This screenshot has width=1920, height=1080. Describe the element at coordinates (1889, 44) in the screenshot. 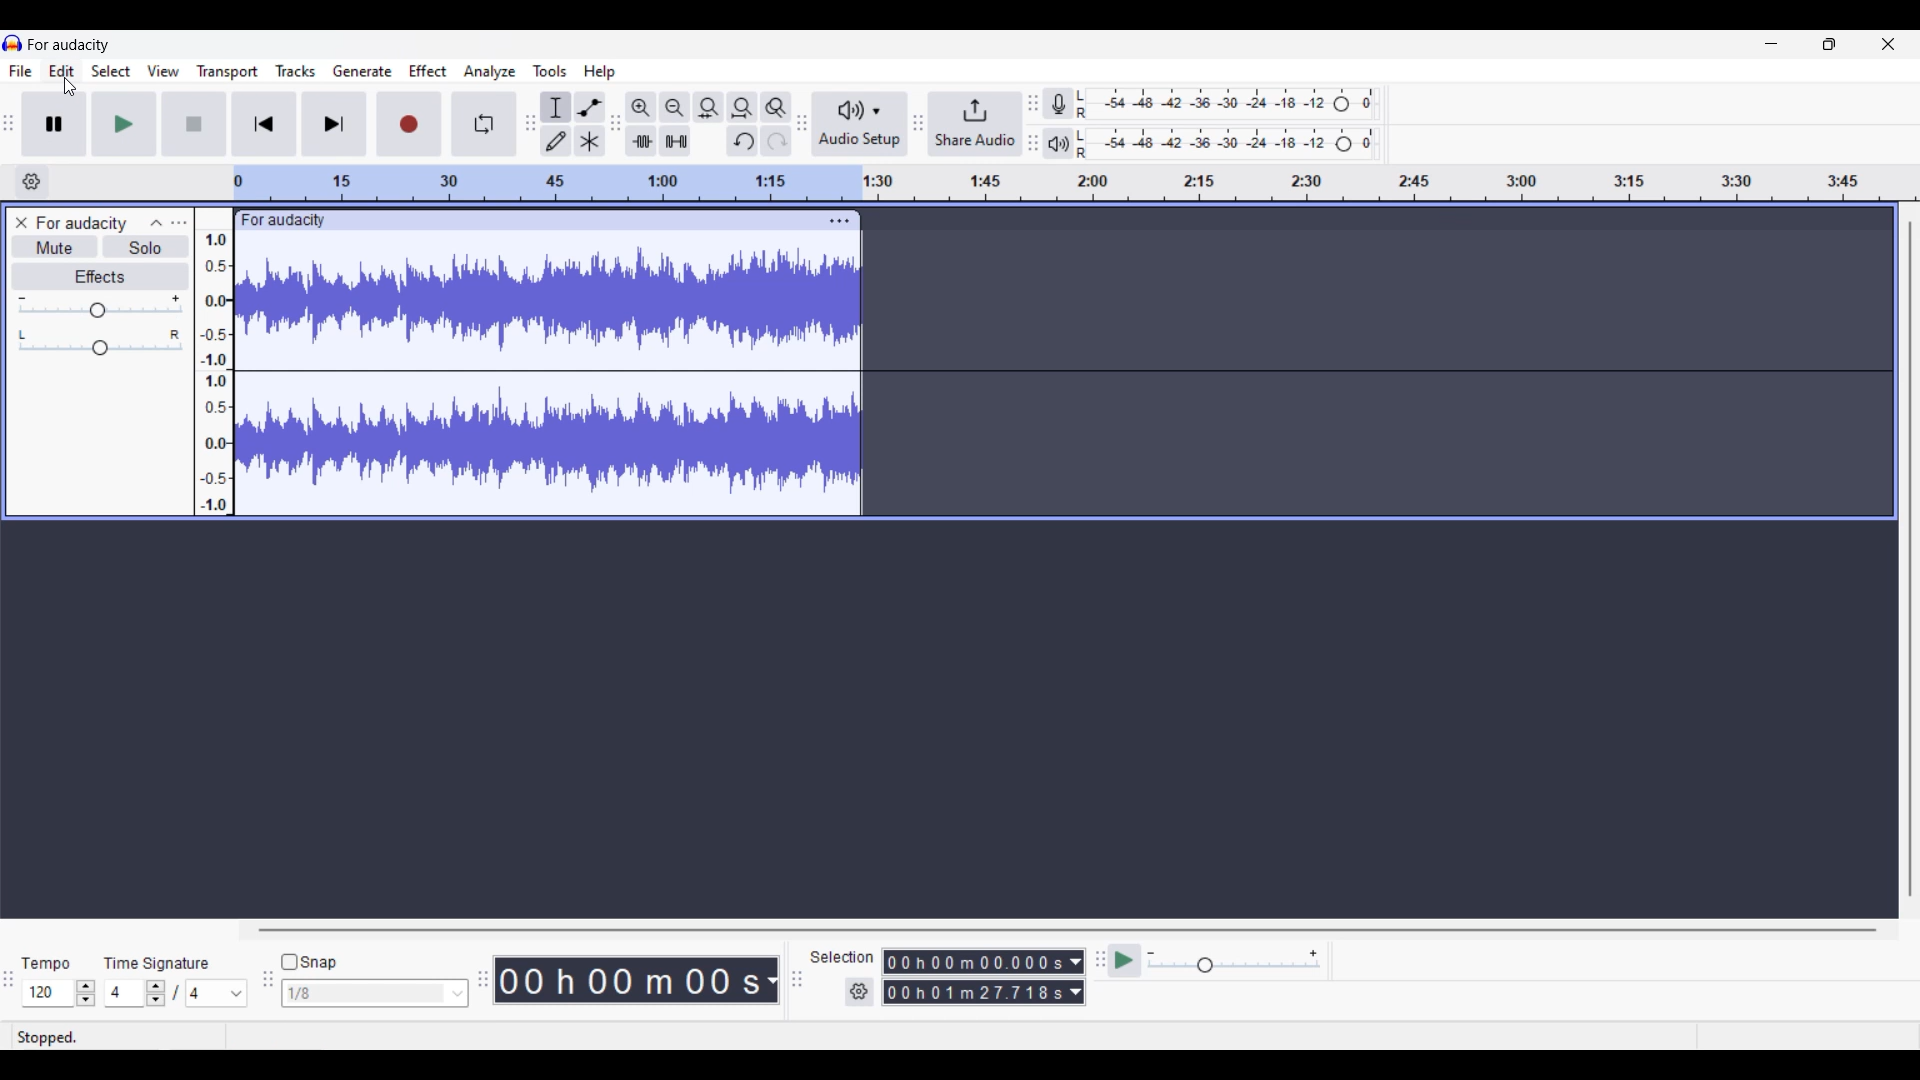

I see `Close interface` at that location.